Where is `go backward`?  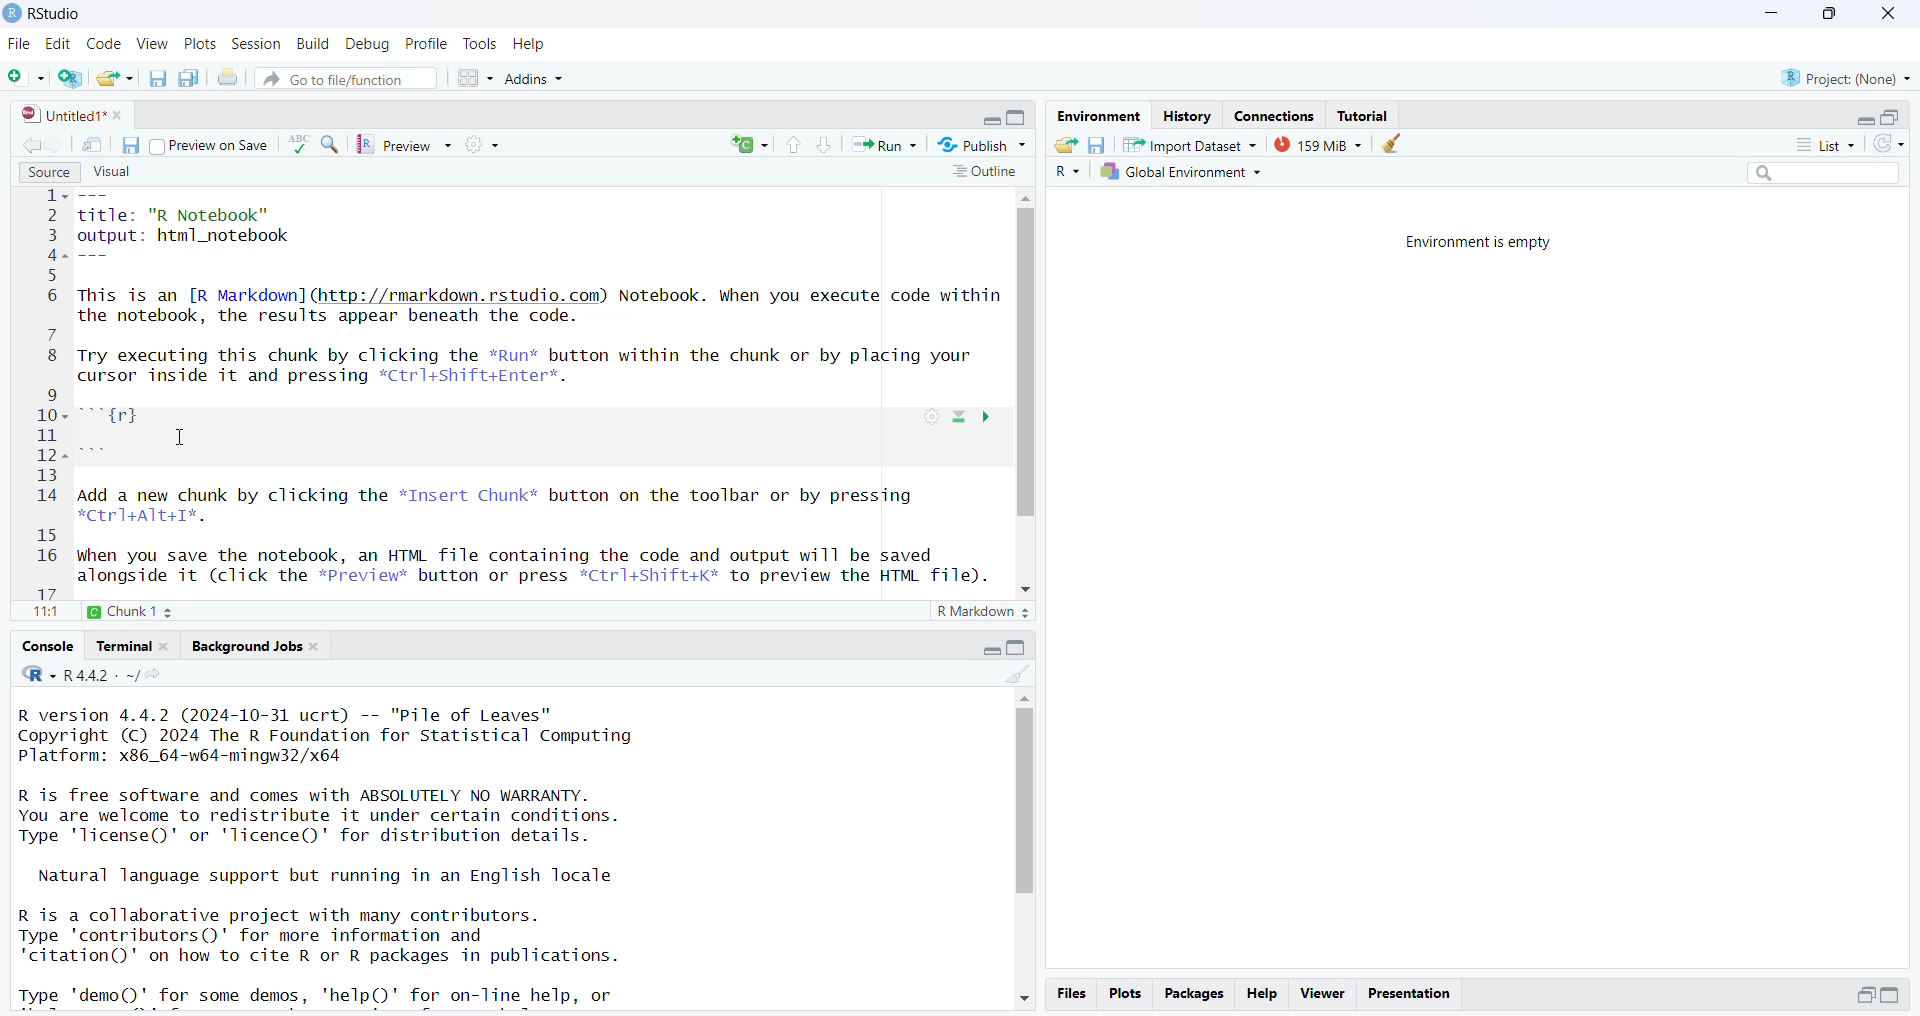
go backward is located at coordinates (28, 142).